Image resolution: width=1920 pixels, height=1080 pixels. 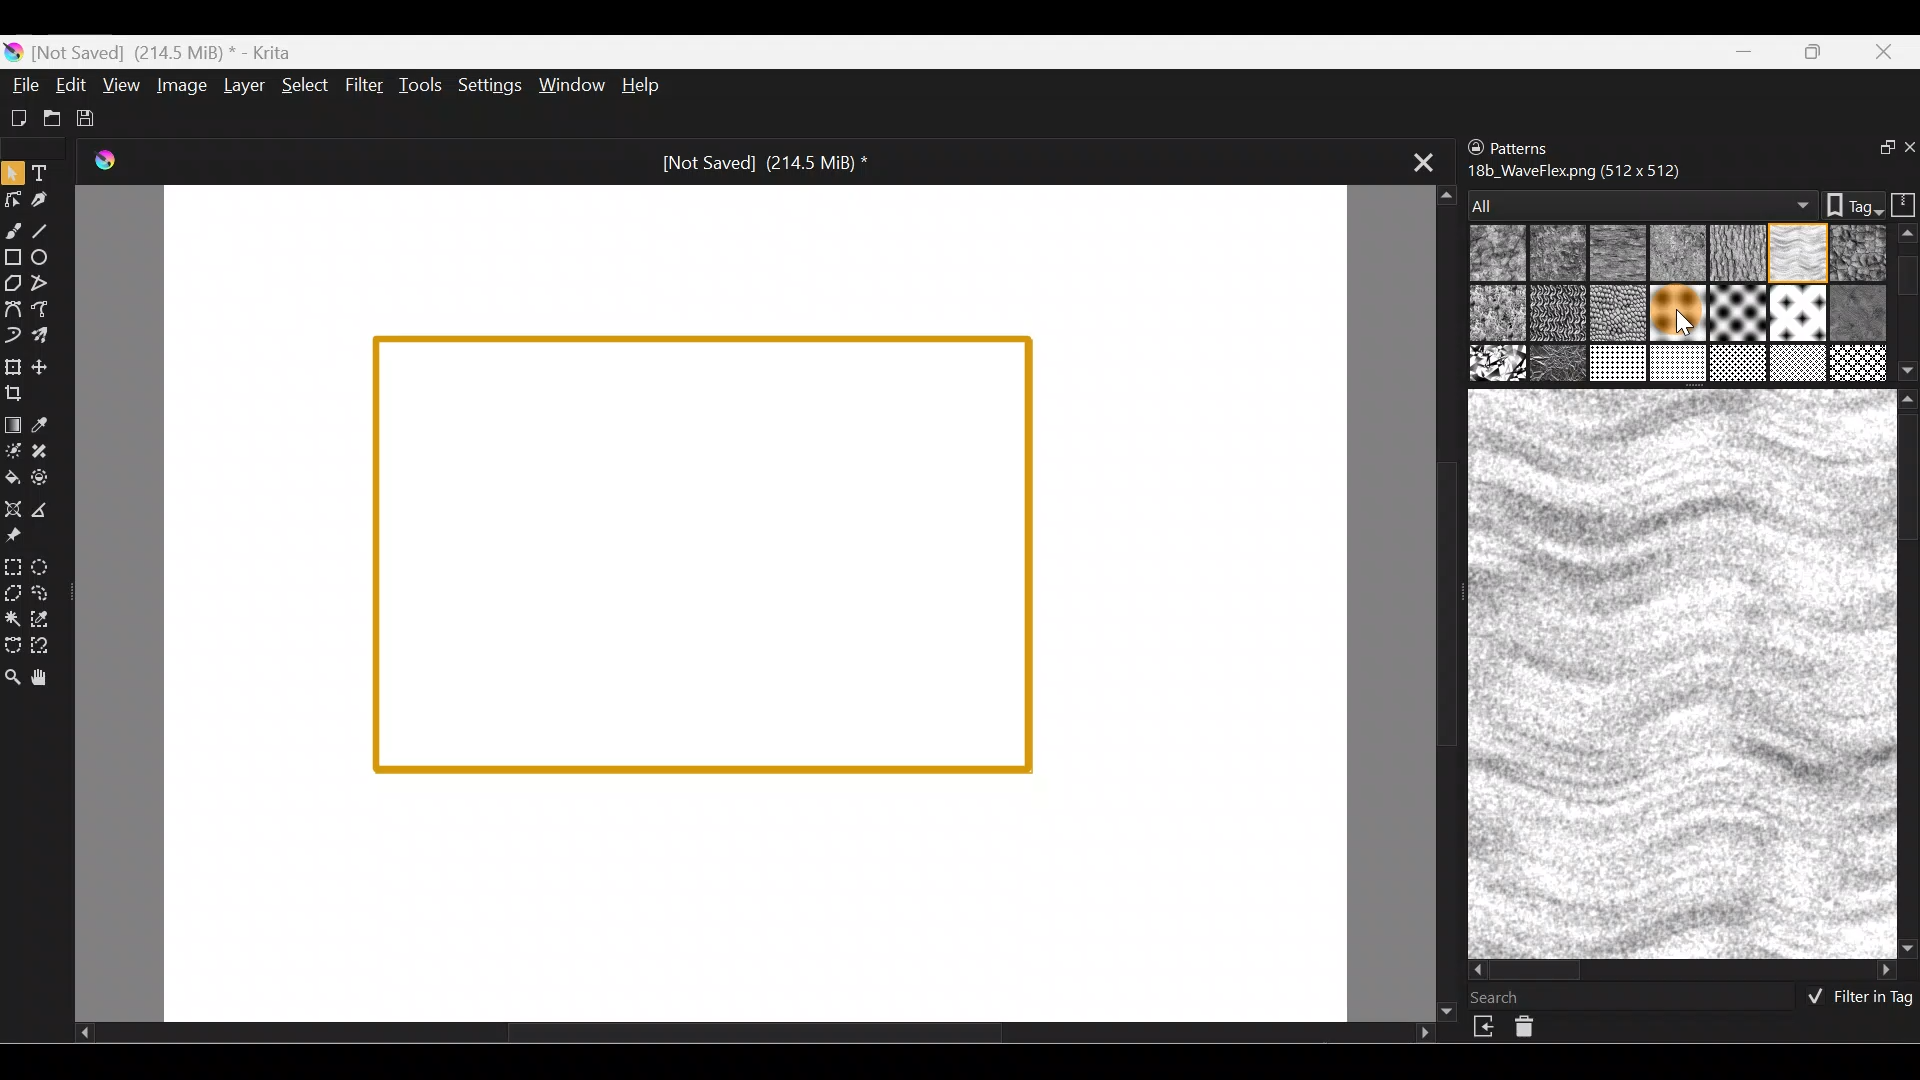 What do you see at coordinates (179, 85) in the screenshot?
I see `Image` at bounding box center [179, 85].